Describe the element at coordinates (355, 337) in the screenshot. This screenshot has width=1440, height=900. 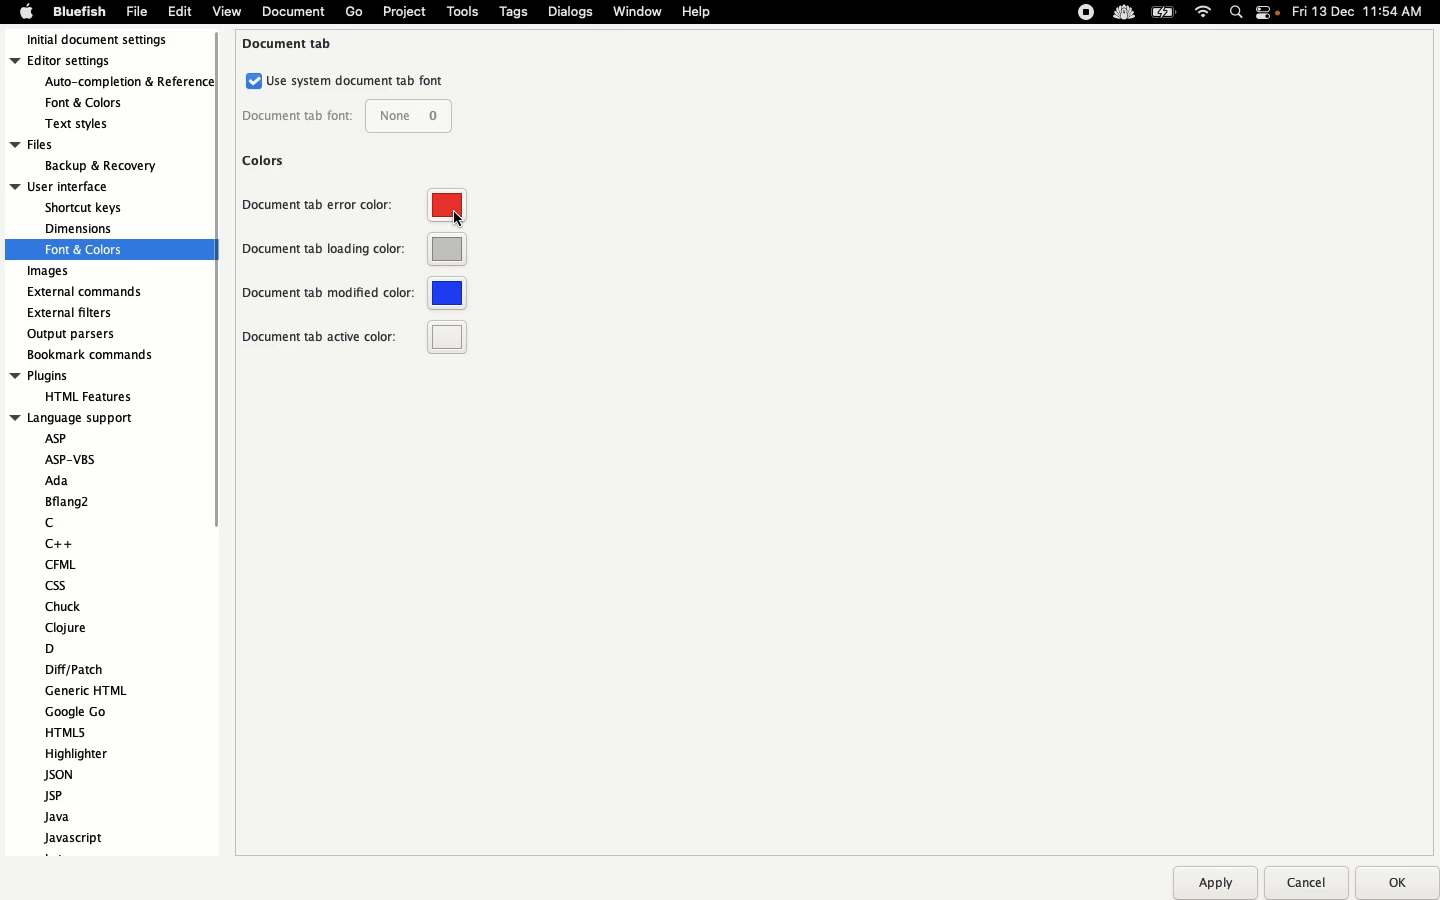
I see `Document tab active color` at that location.